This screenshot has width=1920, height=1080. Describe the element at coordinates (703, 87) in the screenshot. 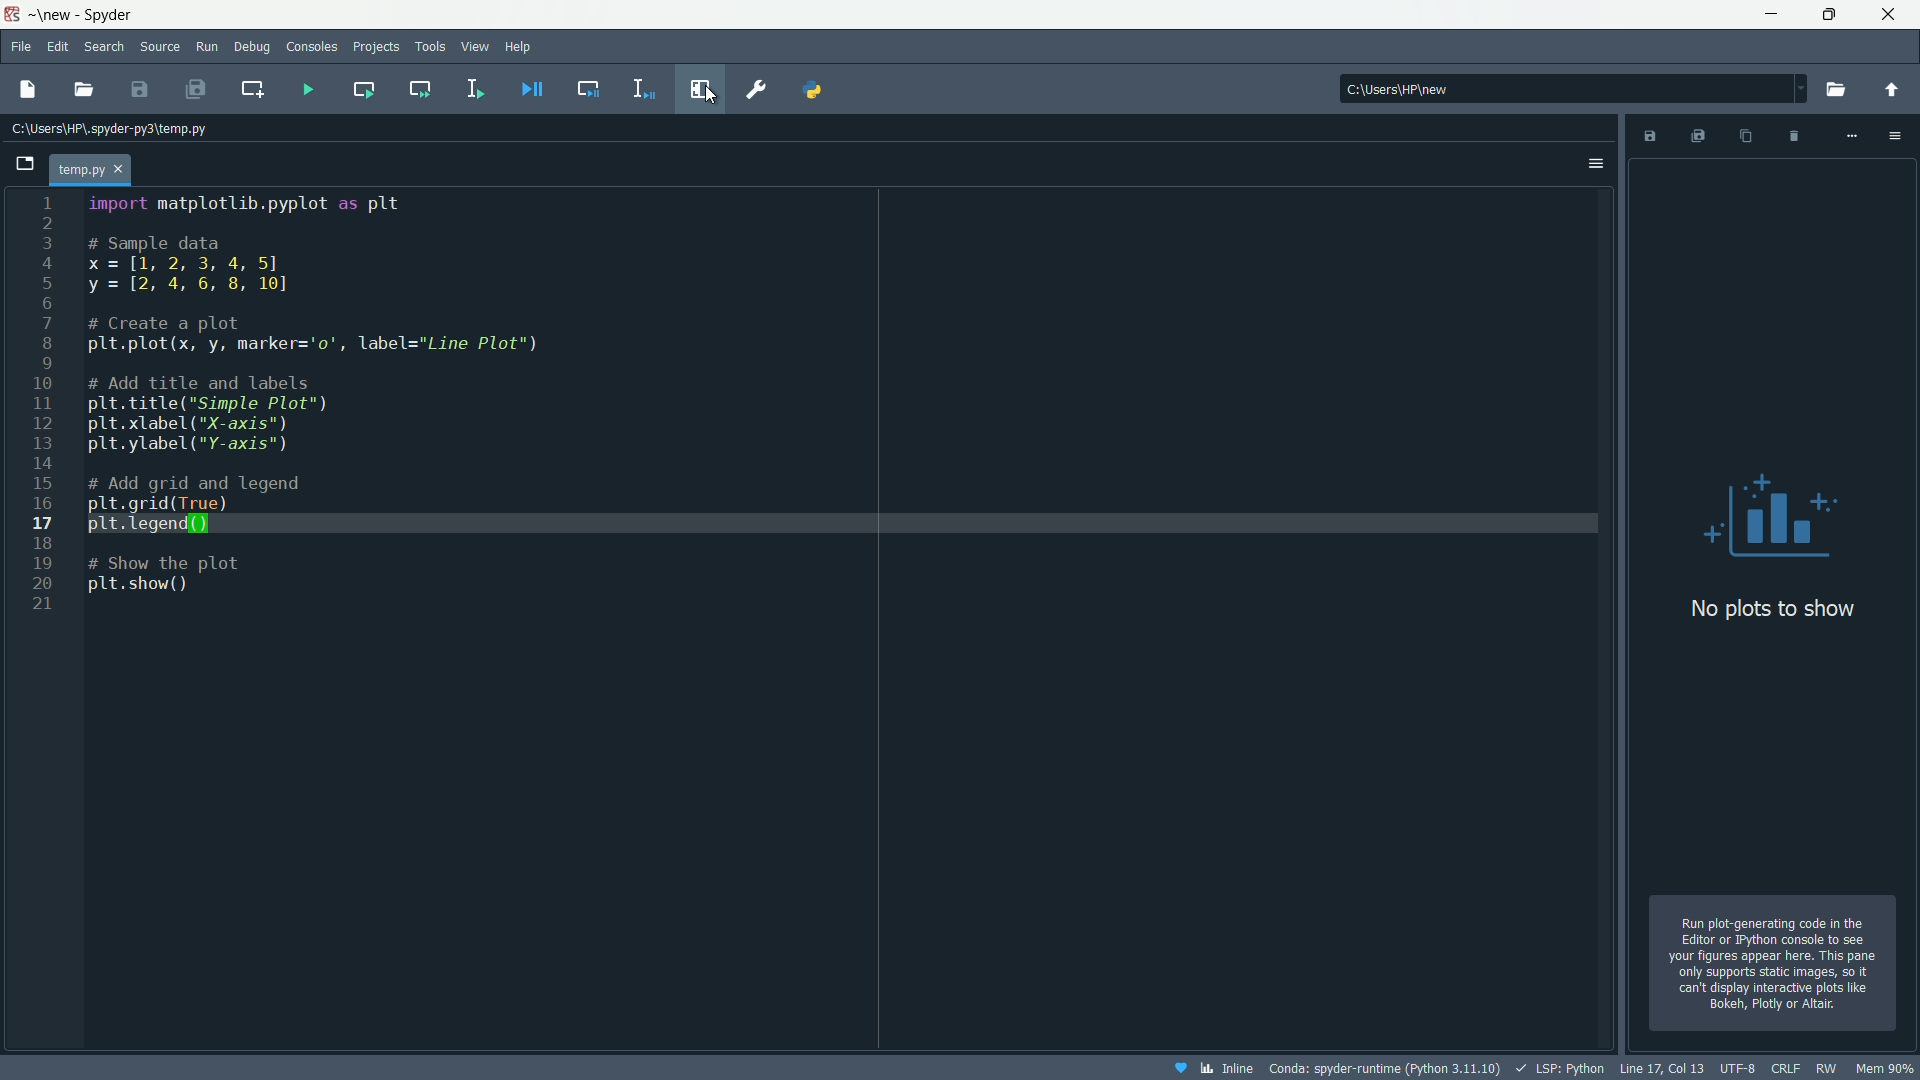

I see `restore pane` at that location.